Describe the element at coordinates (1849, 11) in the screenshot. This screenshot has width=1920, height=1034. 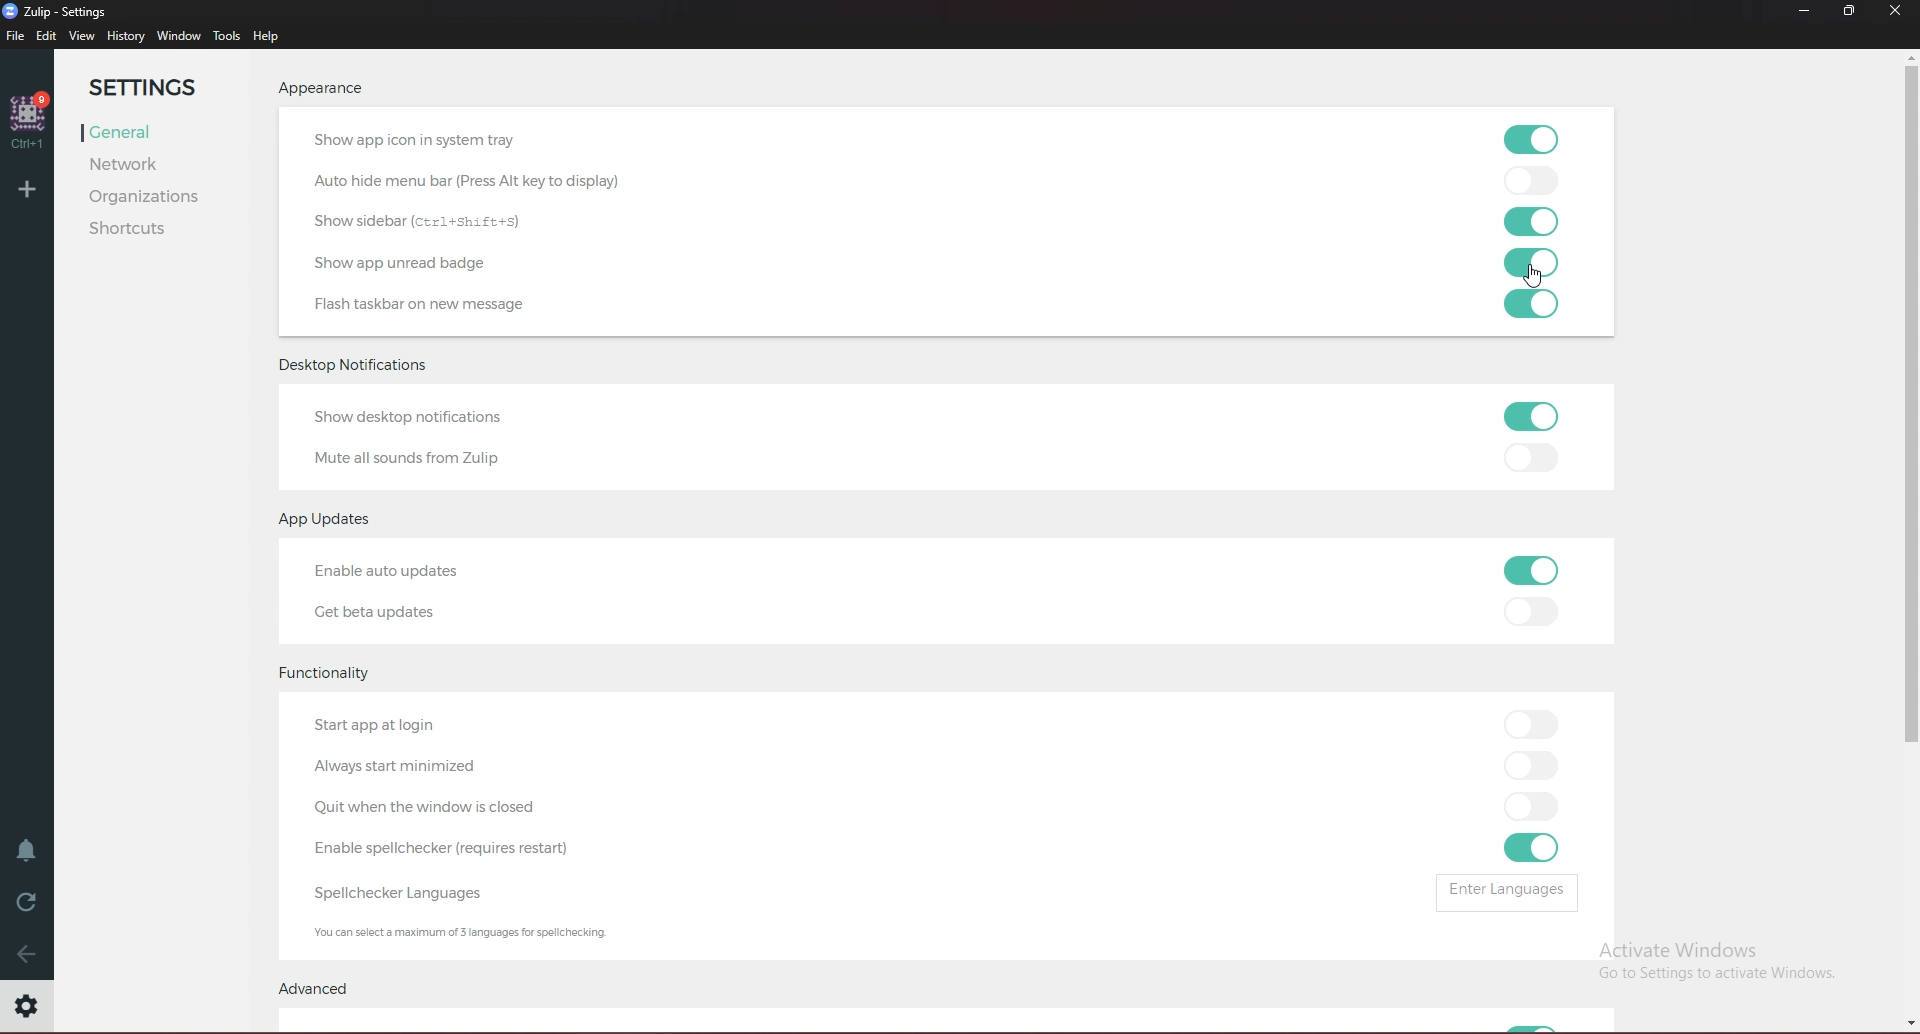
I see `resize` at that location.